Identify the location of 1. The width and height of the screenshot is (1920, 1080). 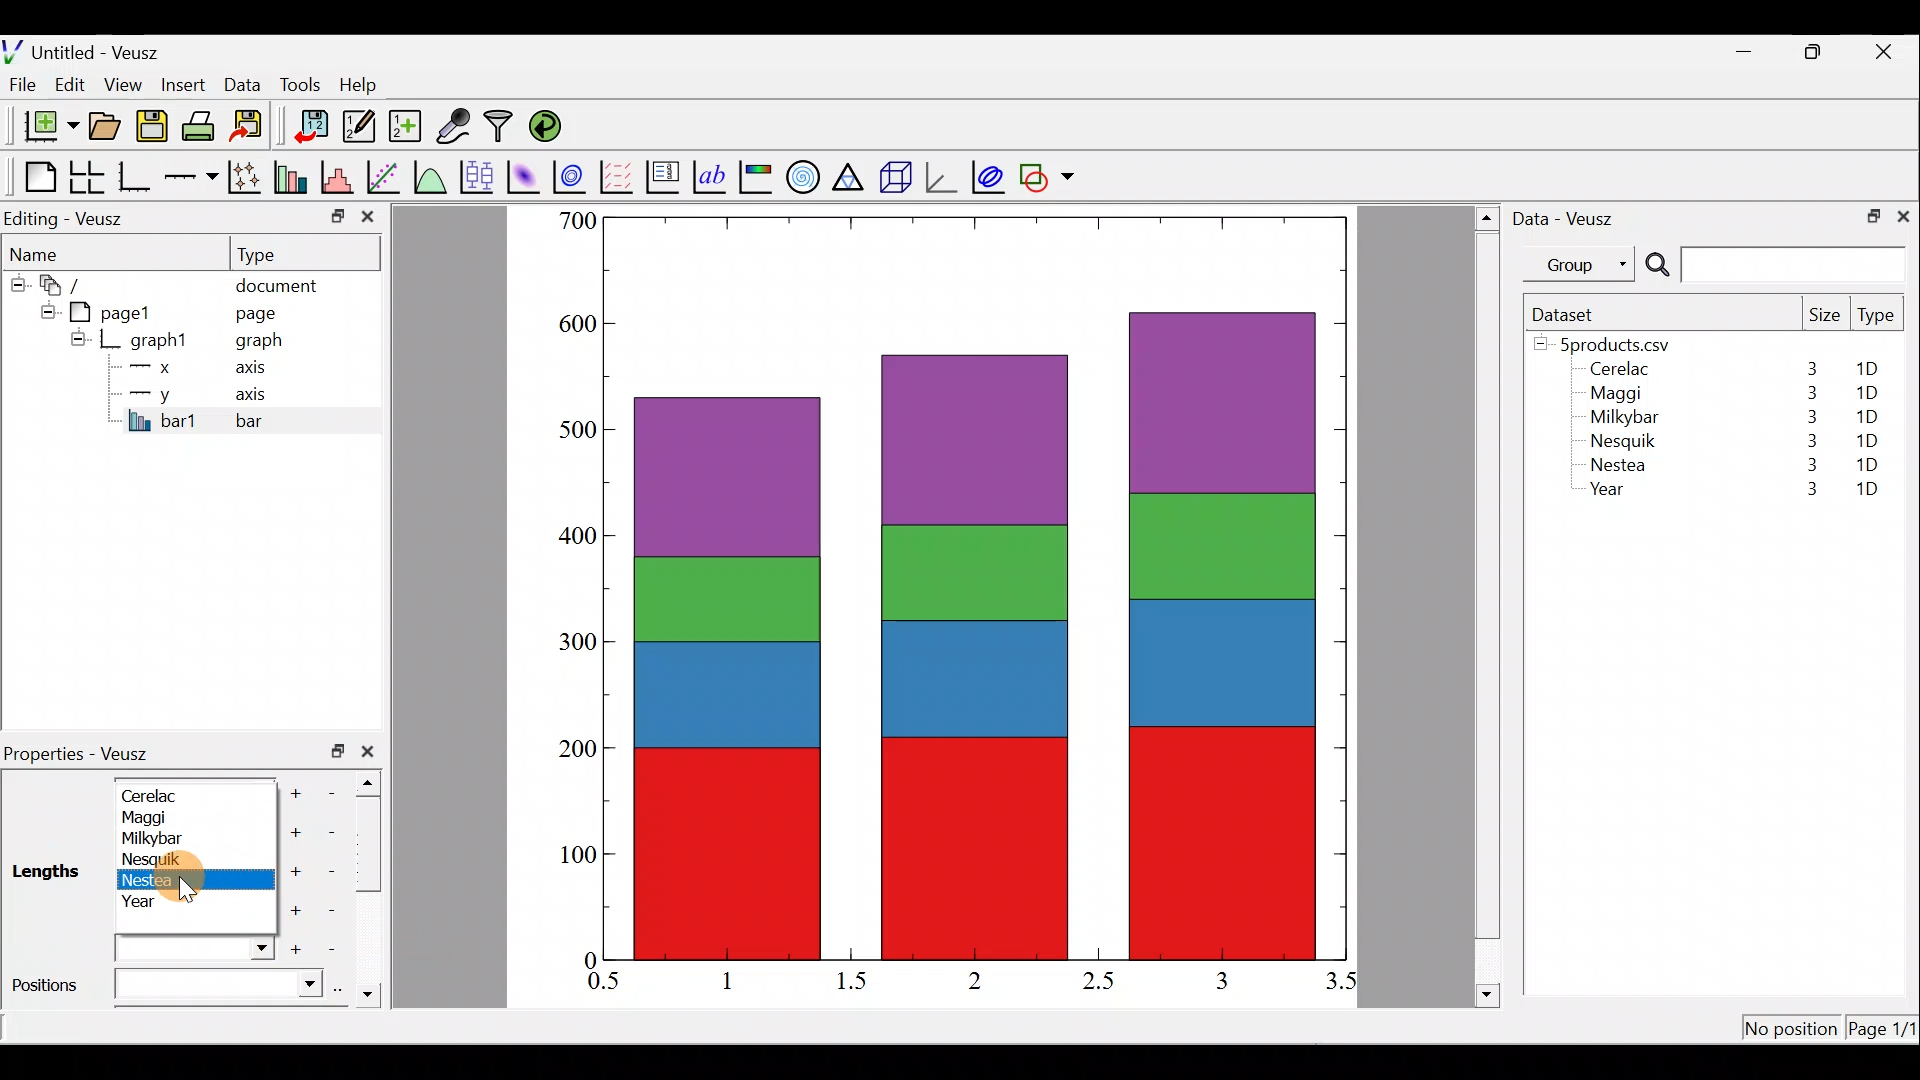
(742, 980).